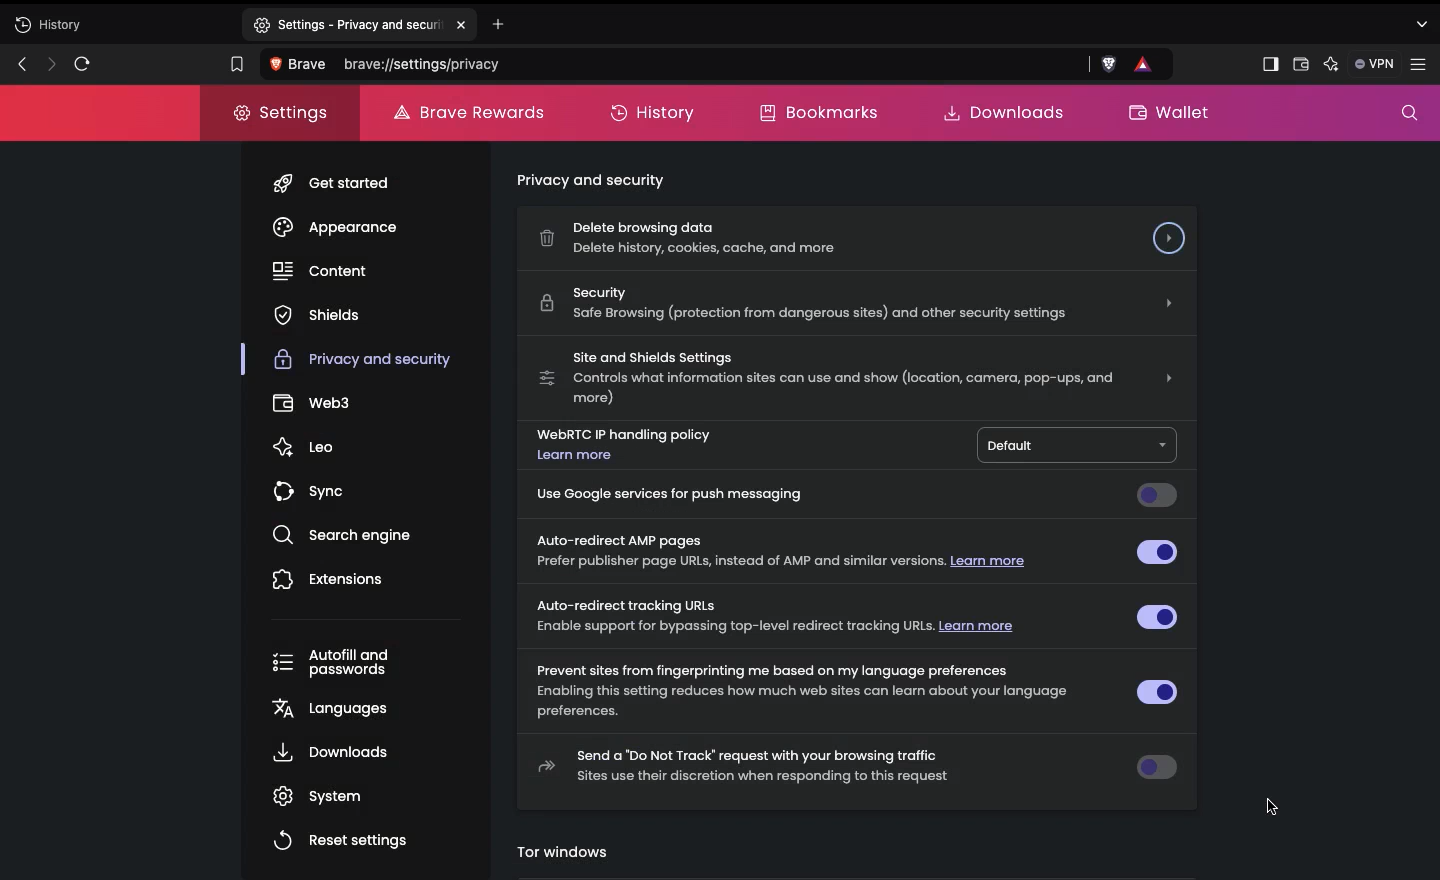 This screenshot has height=880, width=1440. Describe the element at coordinates (998, 112) in the screenshot. I see `Downloads` at that location.